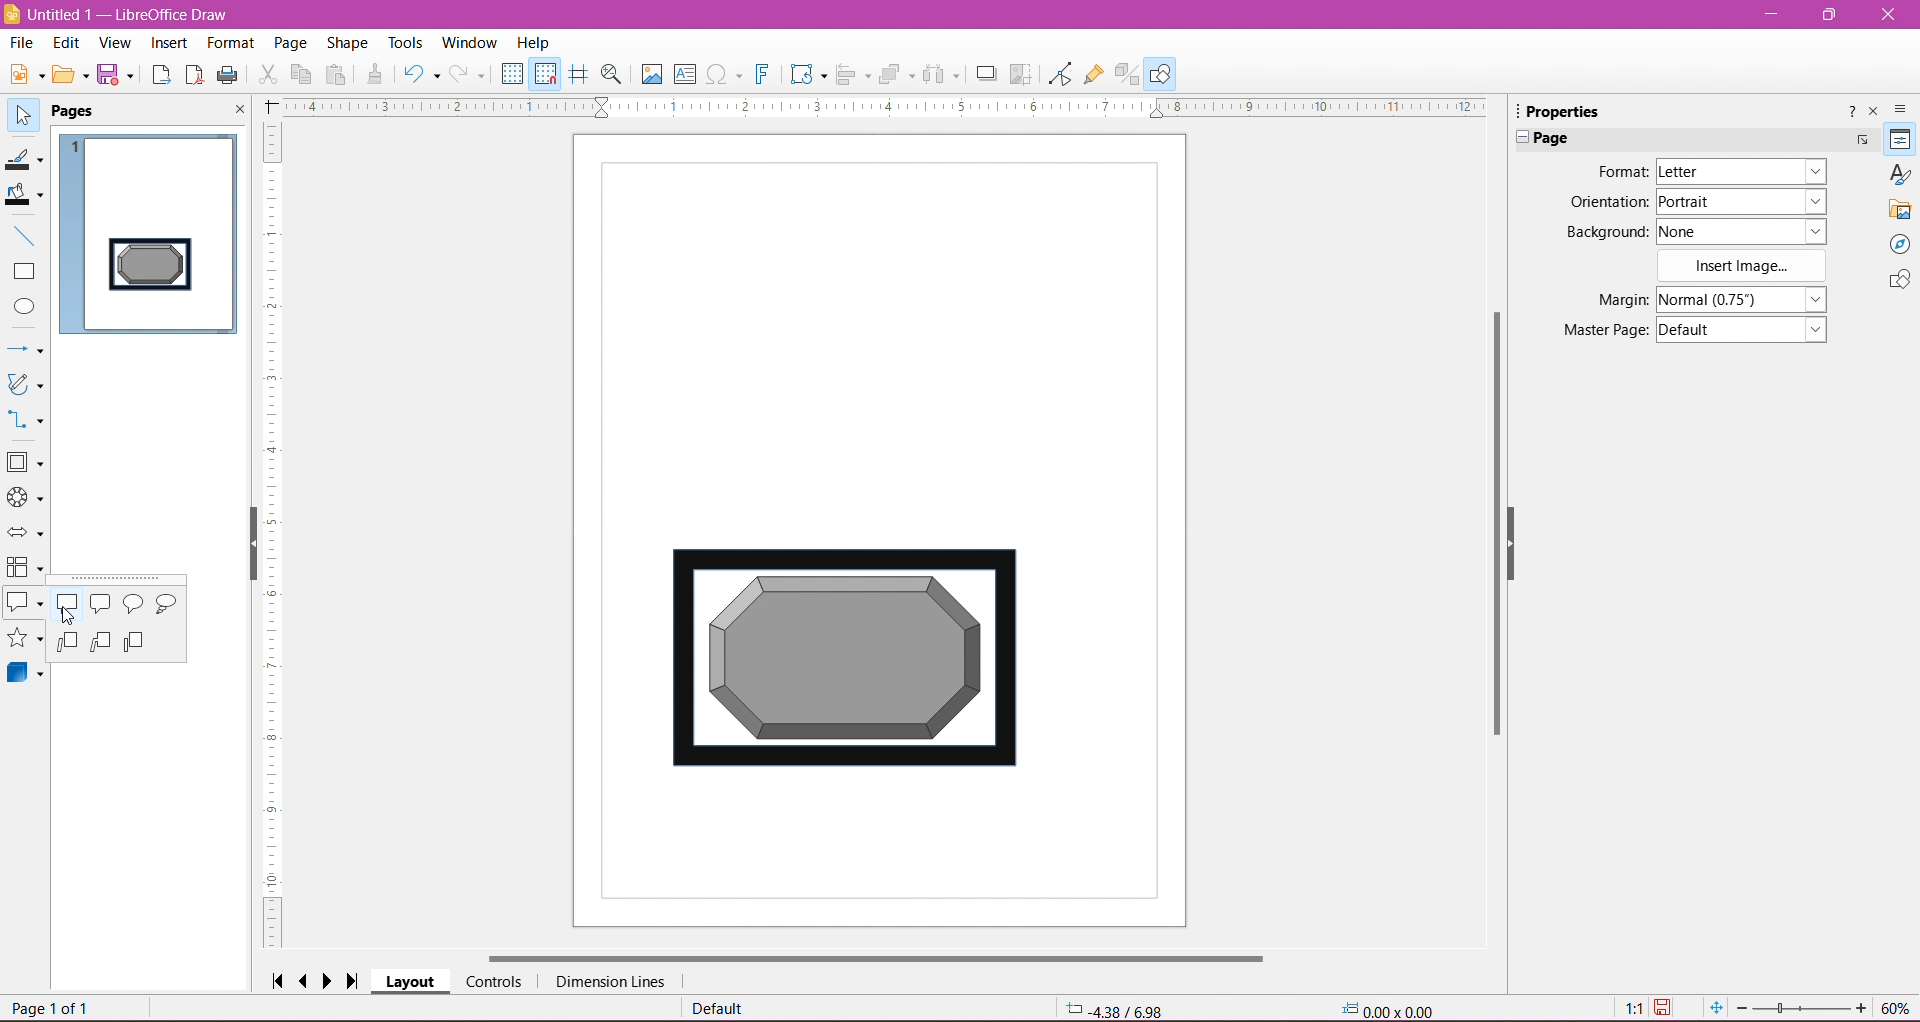 This screenshot has width=1920, height=1022. Describe the element at coordinates (229, 43) in the screenshot. I see `Format` at that location.